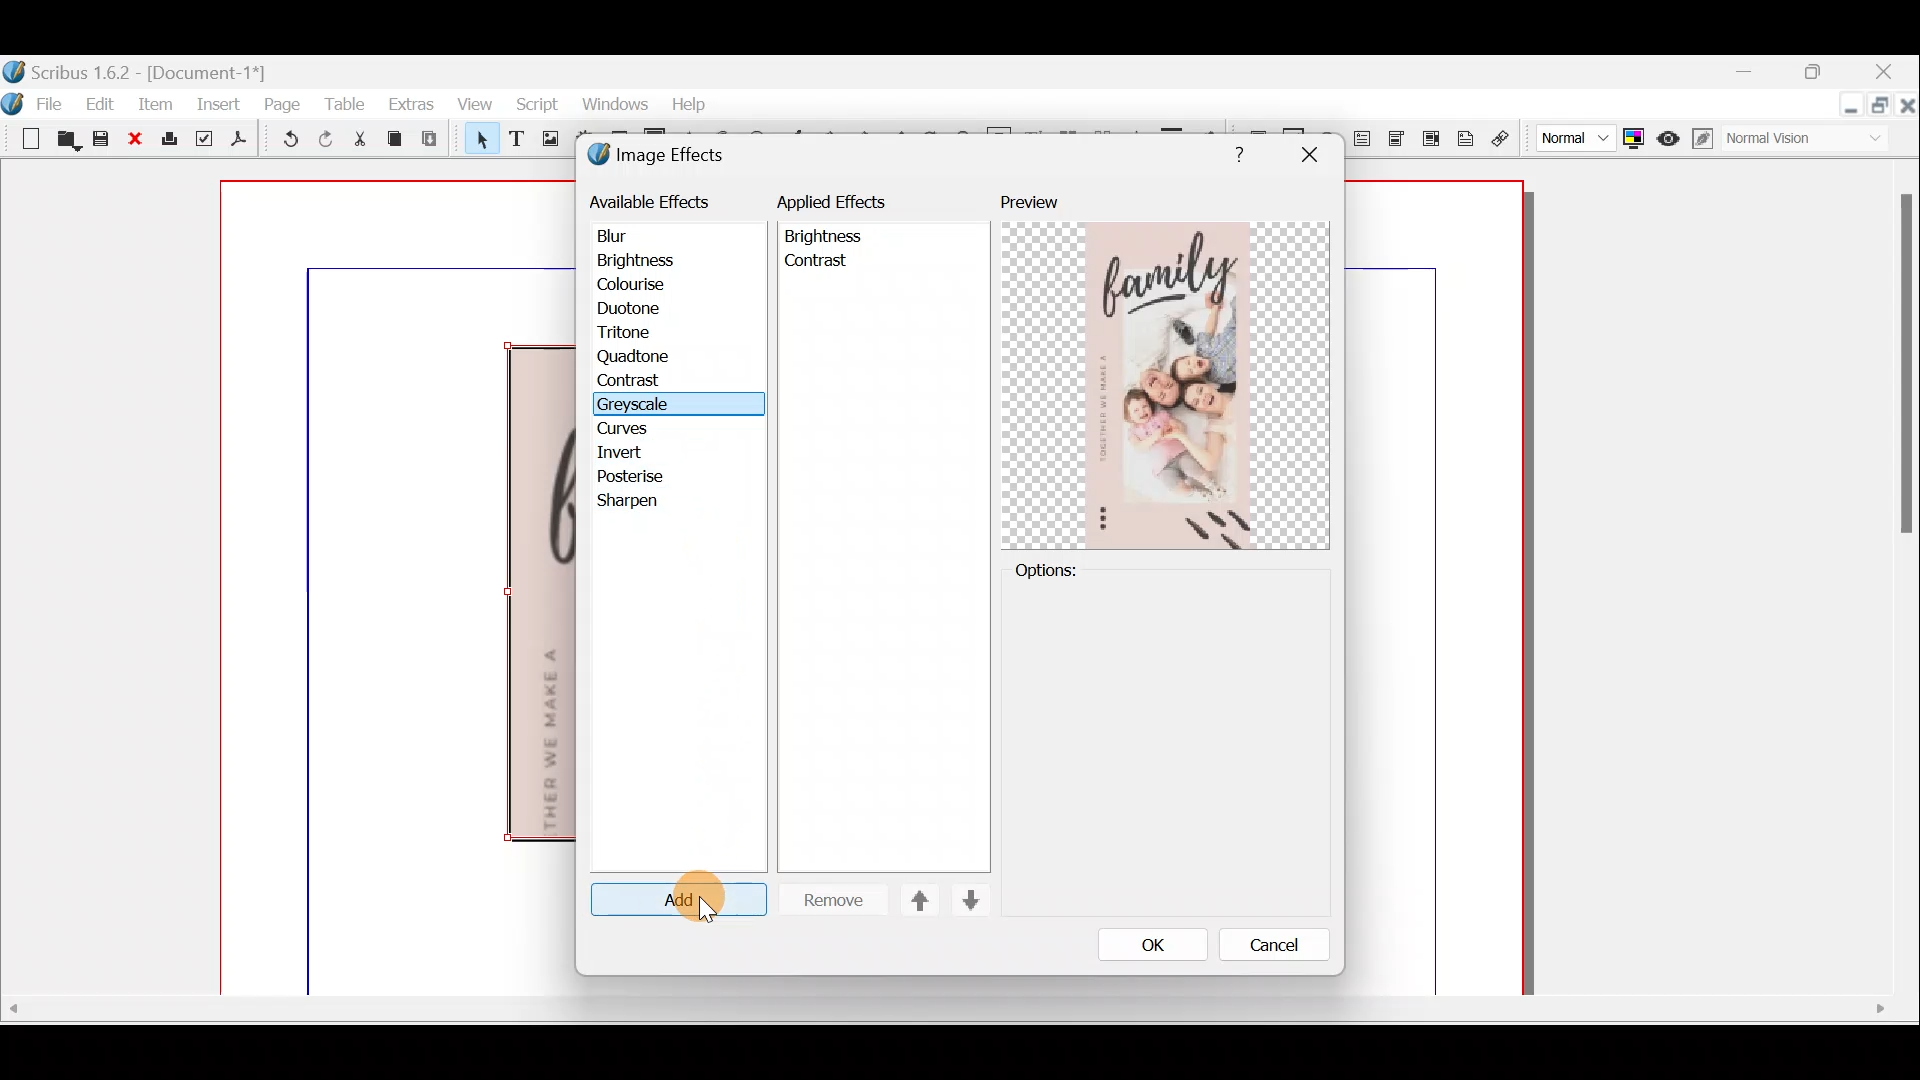 The width and height of the screenshot is (1920, 1080). I want to click on greyscale, so click(639, 405).